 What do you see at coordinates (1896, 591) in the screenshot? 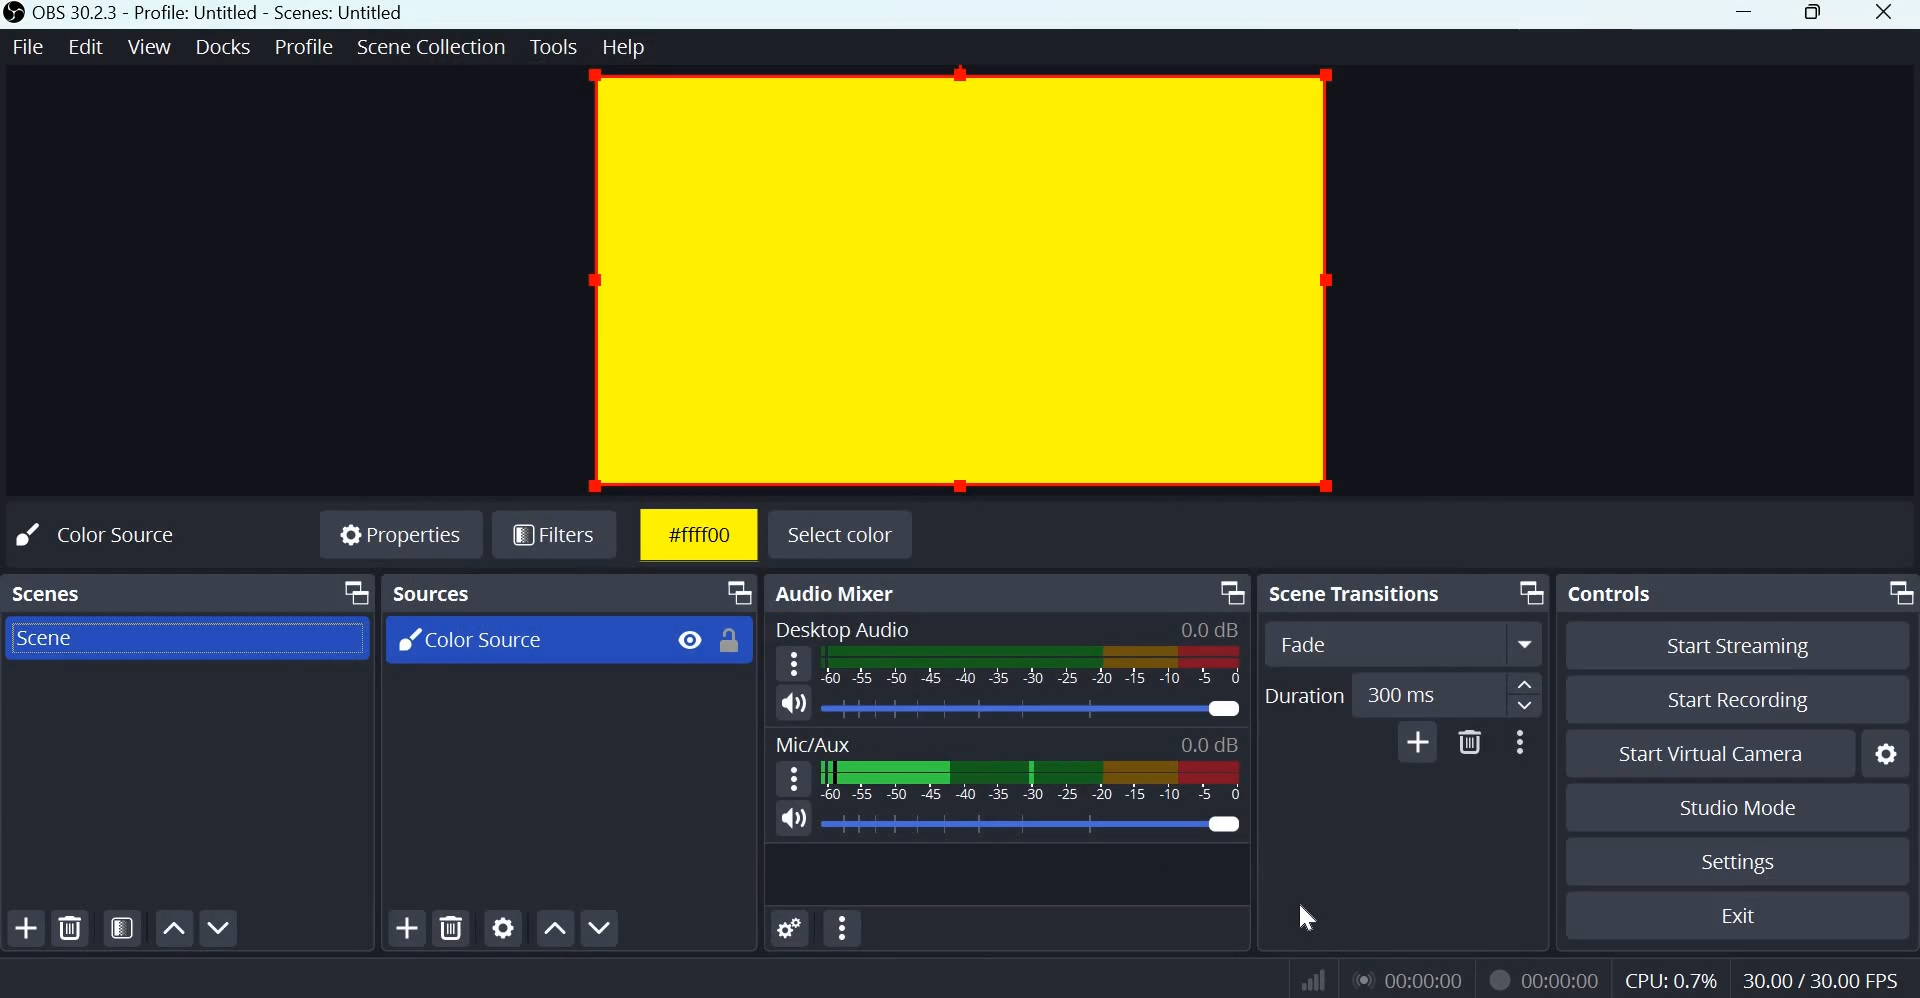
I see `Dock Options icon` at bounding box center [1896, 591].